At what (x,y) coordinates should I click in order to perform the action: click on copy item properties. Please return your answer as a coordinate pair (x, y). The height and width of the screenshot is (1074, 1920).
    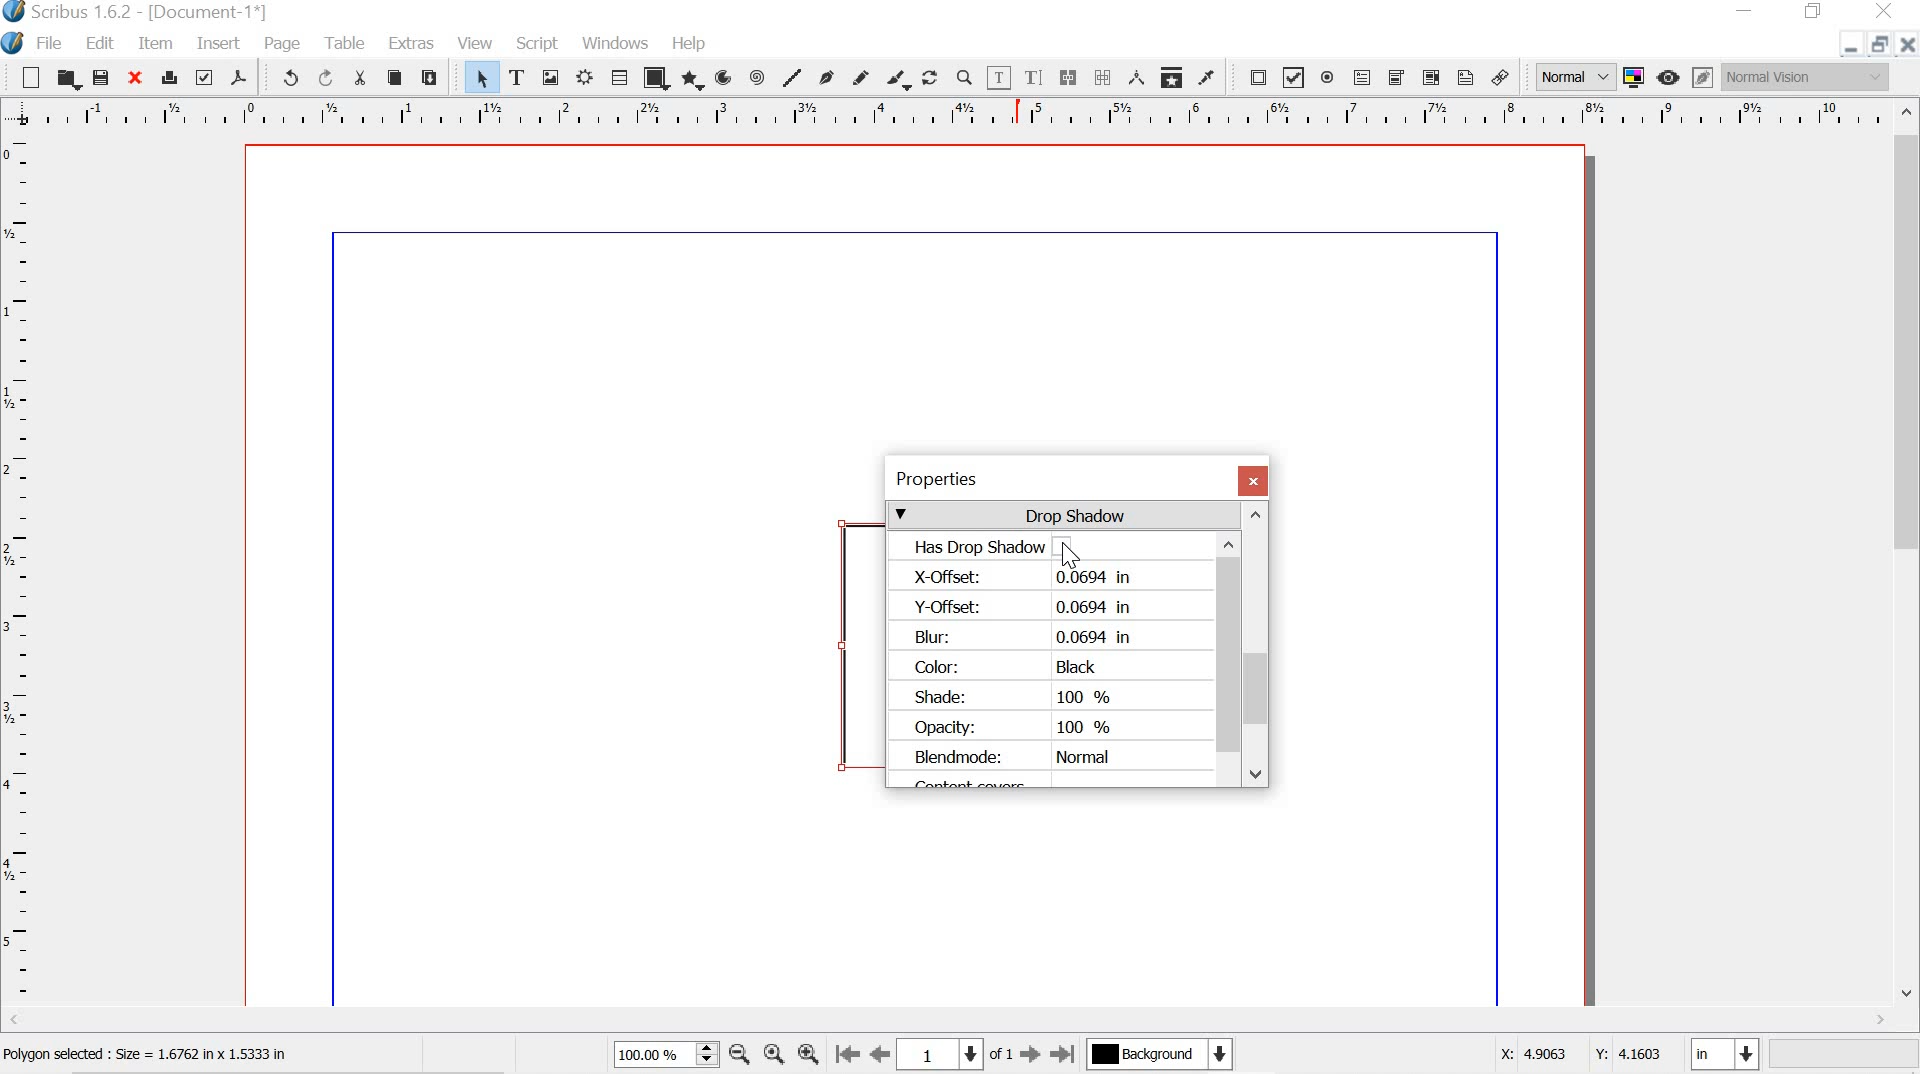
    Looking at the image, I should click on (1170, 75).